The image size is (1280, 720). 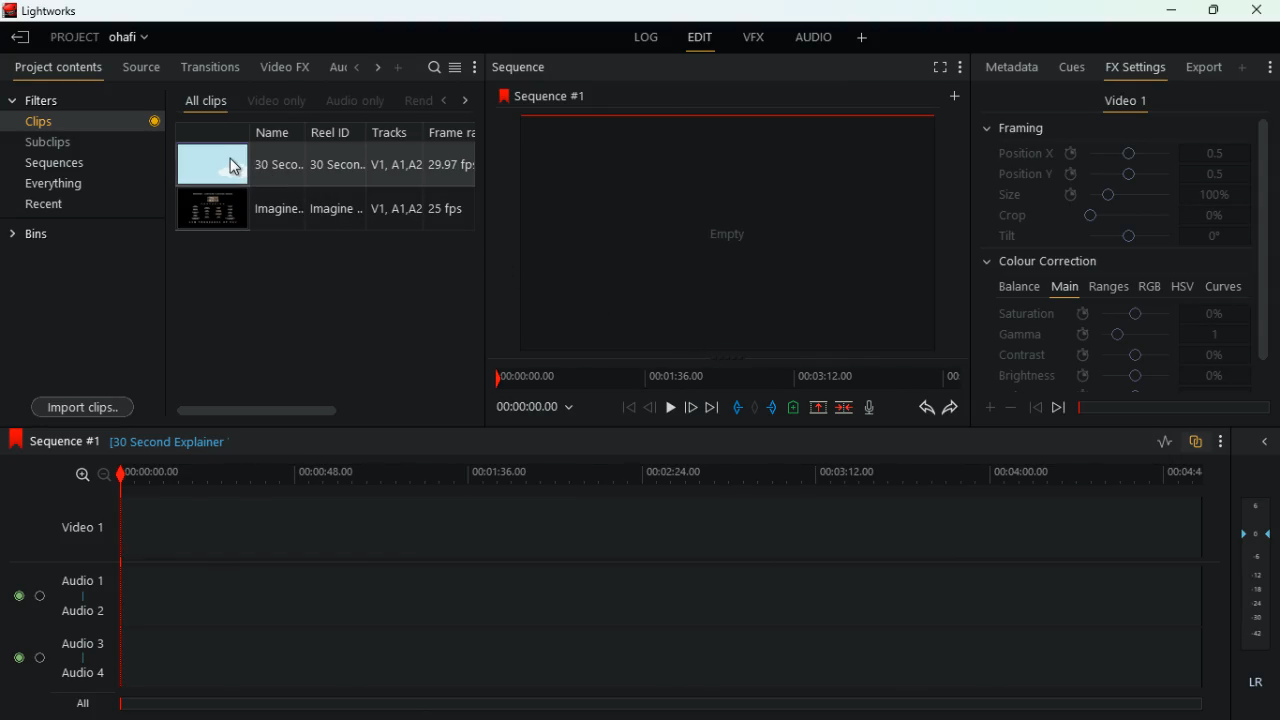 What do you see at coordinates (1059, 407) in the screenshot?
I see `front` at bounding box center [1059, 407].